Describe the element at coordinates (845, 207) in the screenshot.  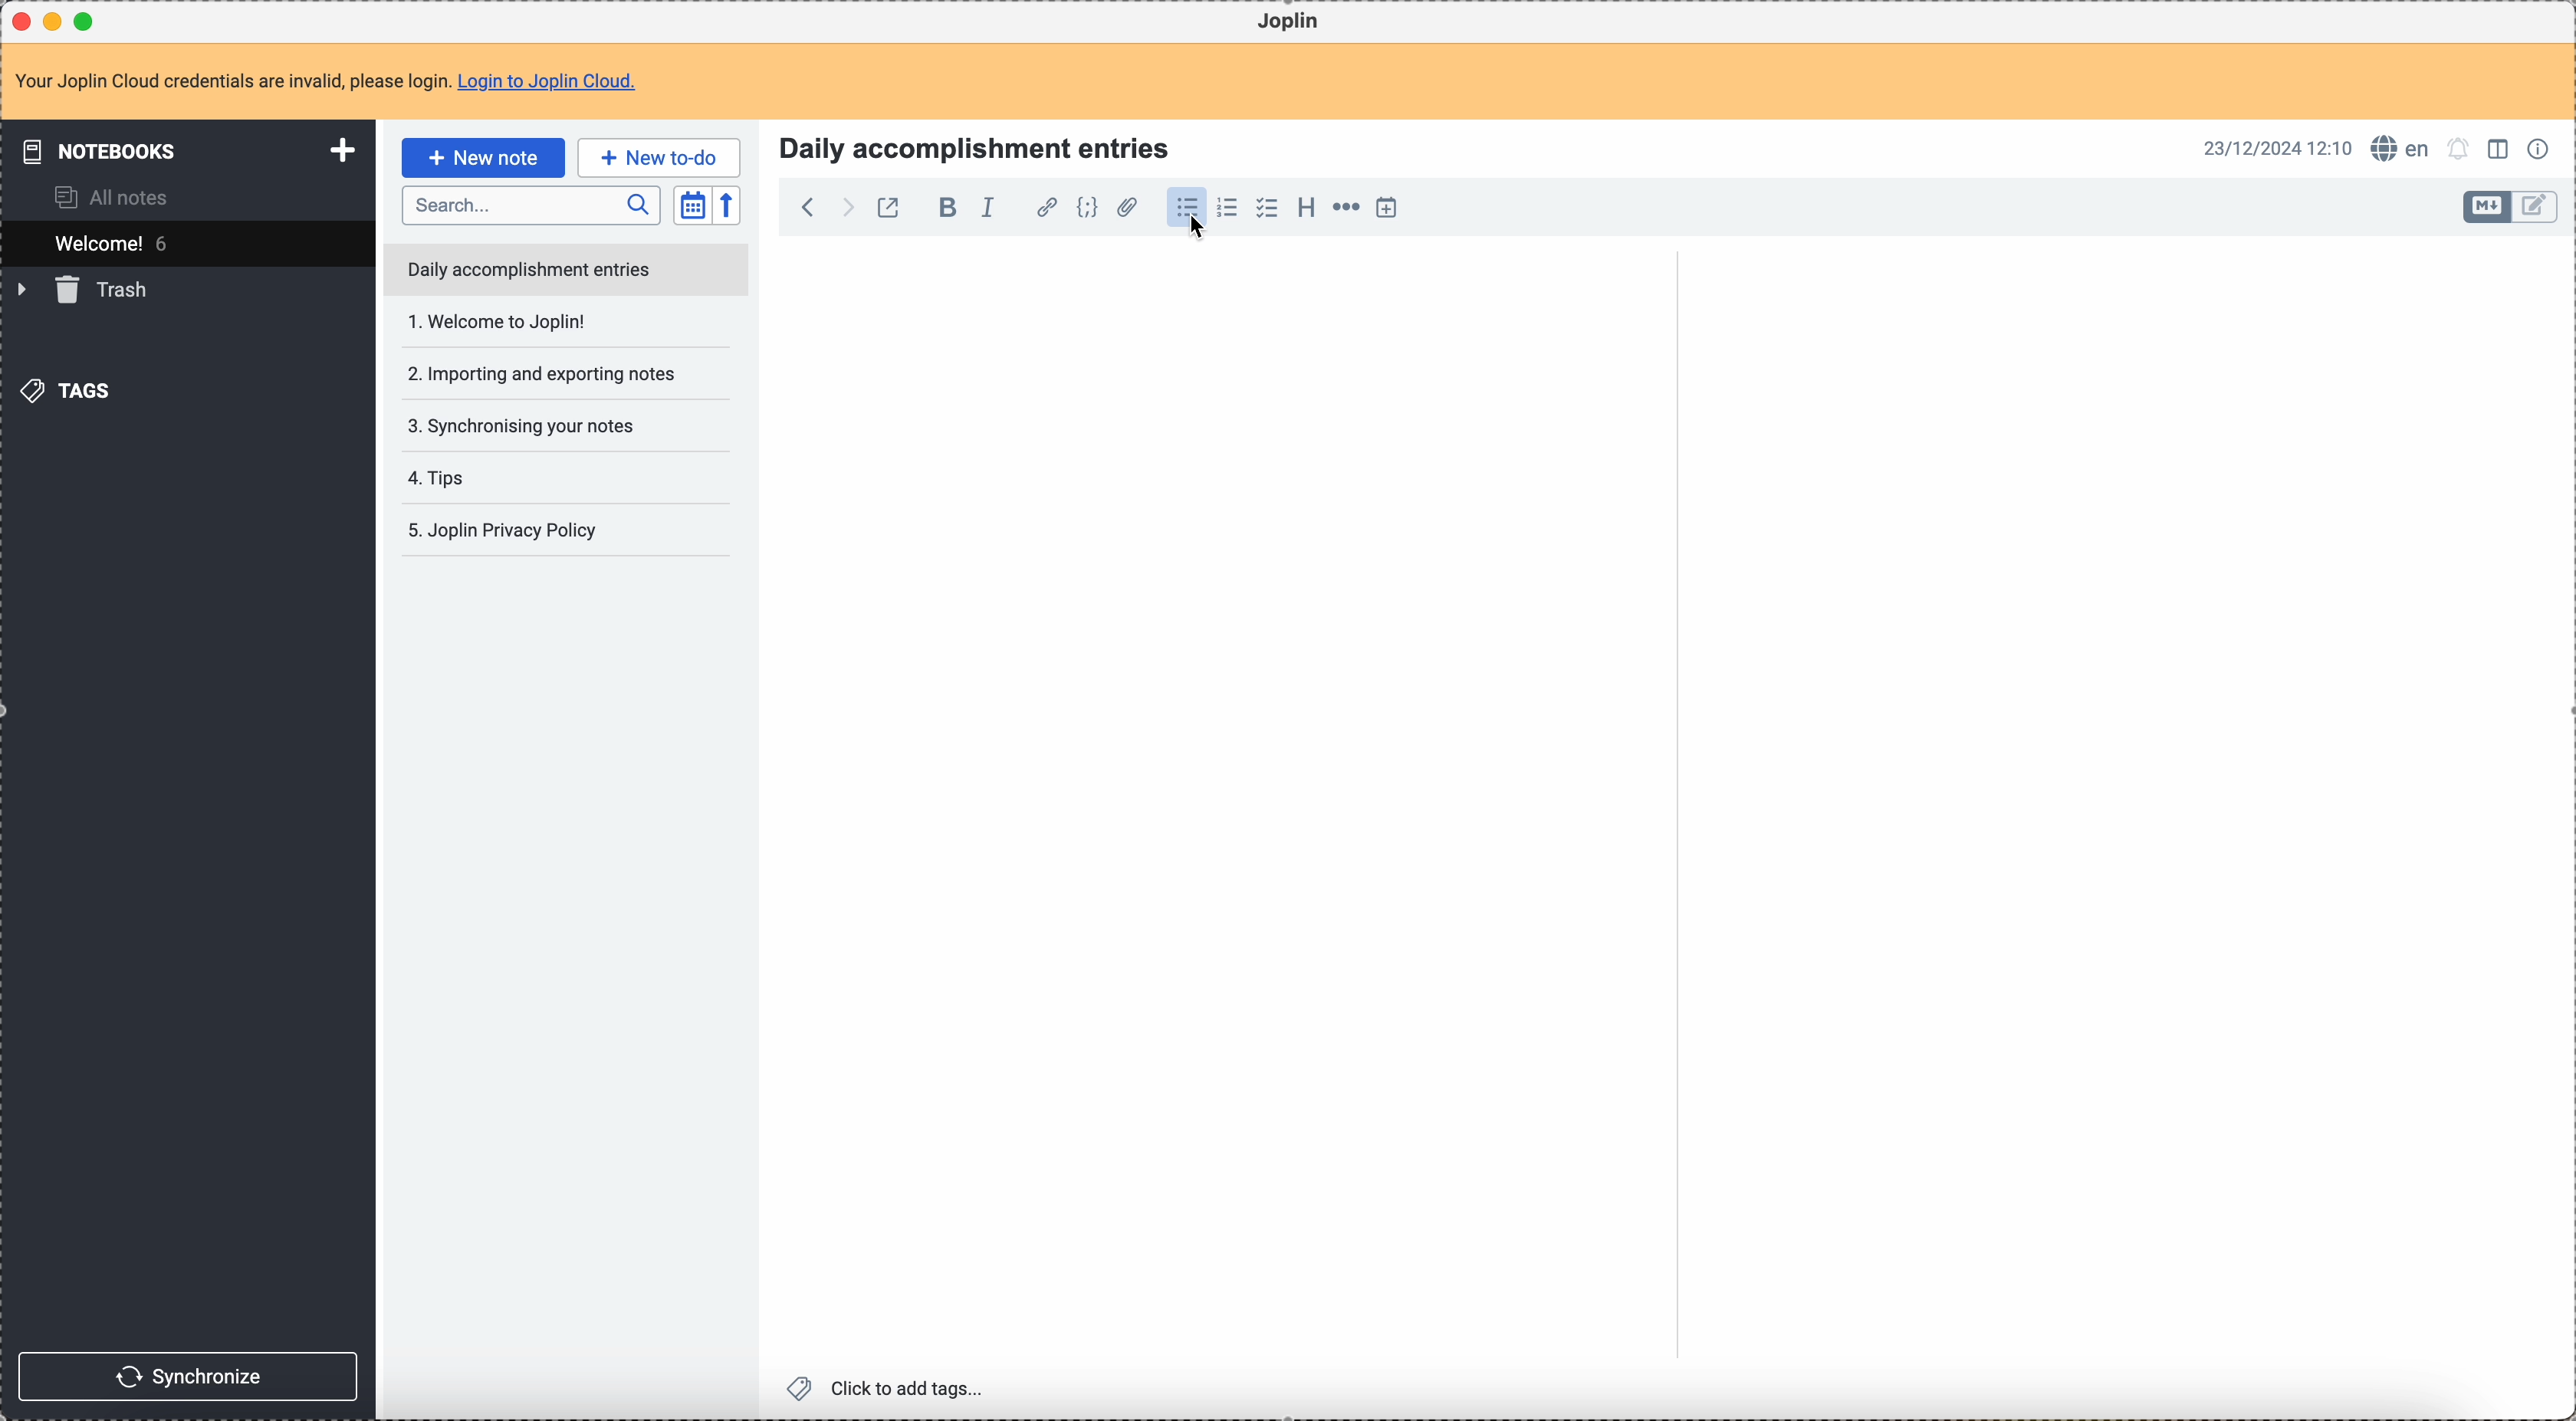
I see `foward` at that location.